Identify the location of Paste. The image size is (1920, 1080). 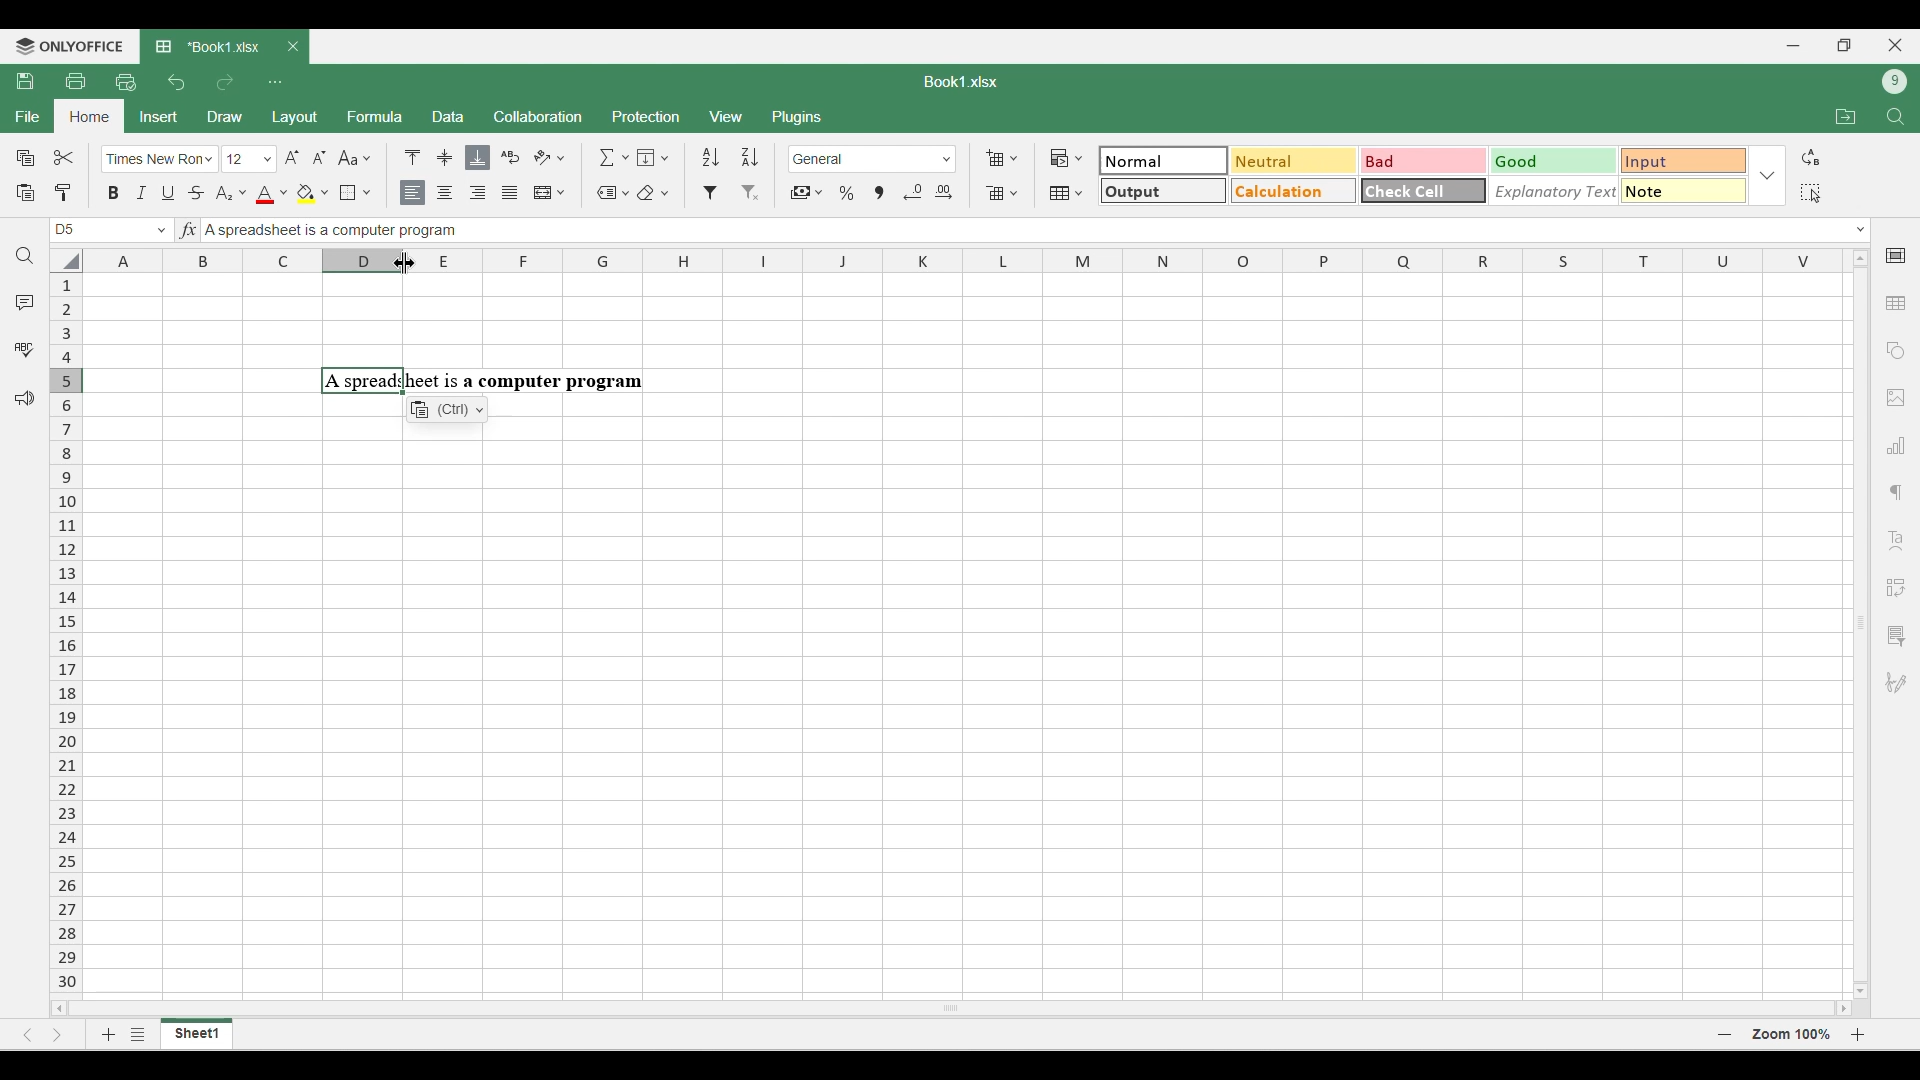
(24, 193).